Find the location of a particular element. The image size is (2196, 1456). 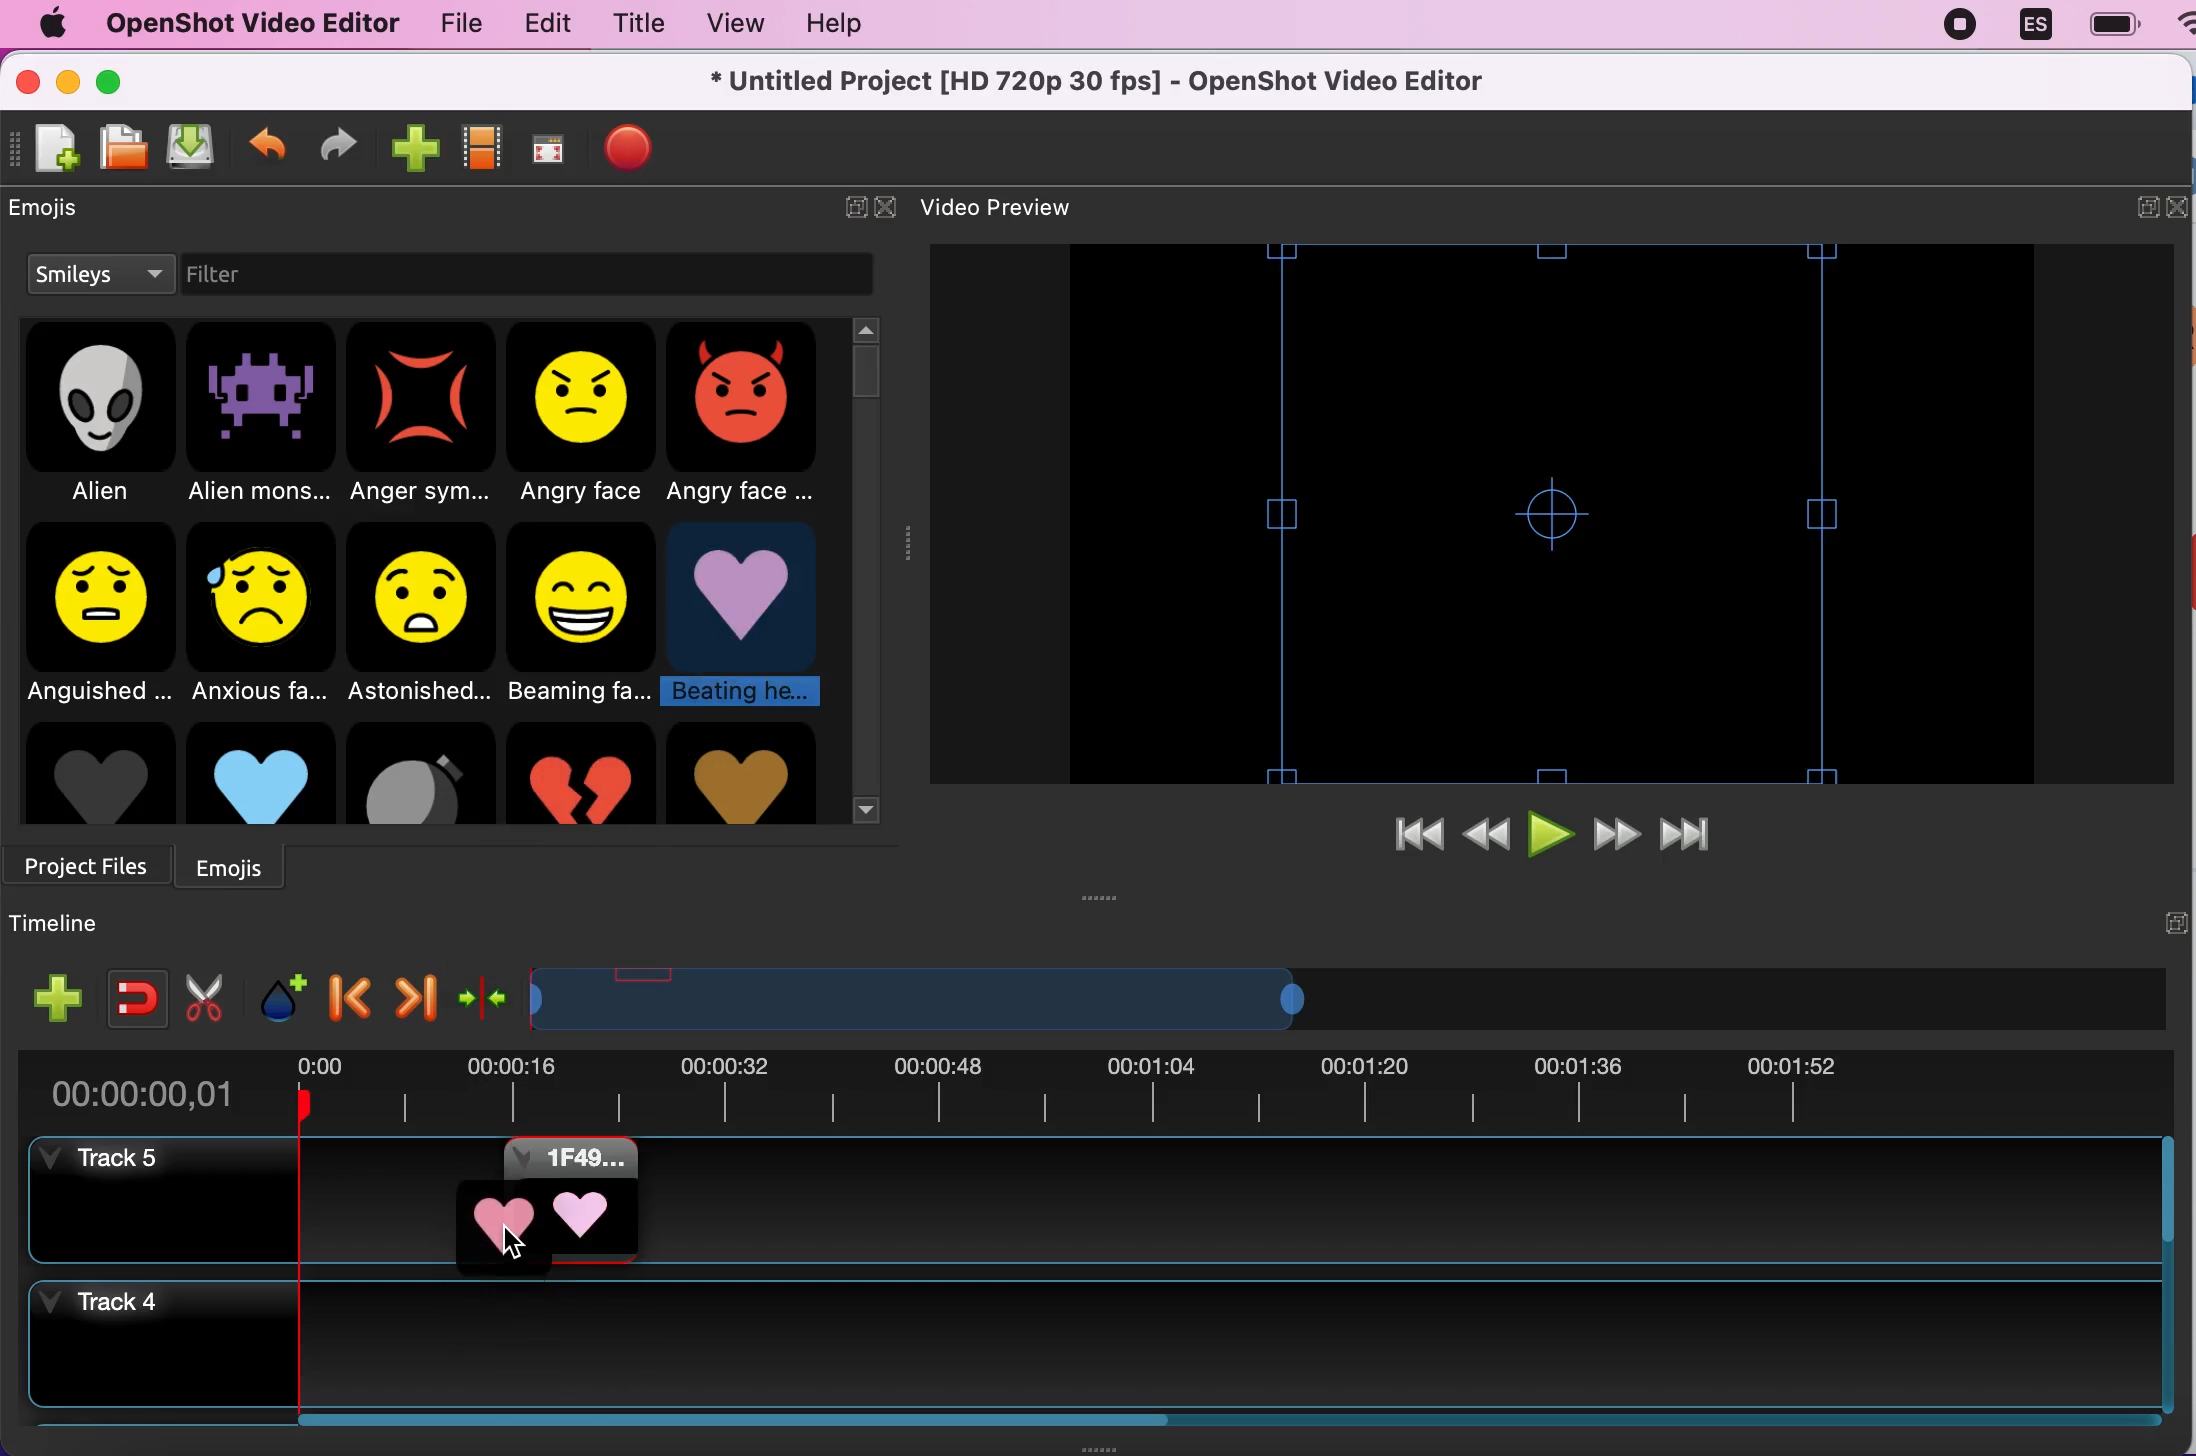

minimize is located at coordinates (70, 85).